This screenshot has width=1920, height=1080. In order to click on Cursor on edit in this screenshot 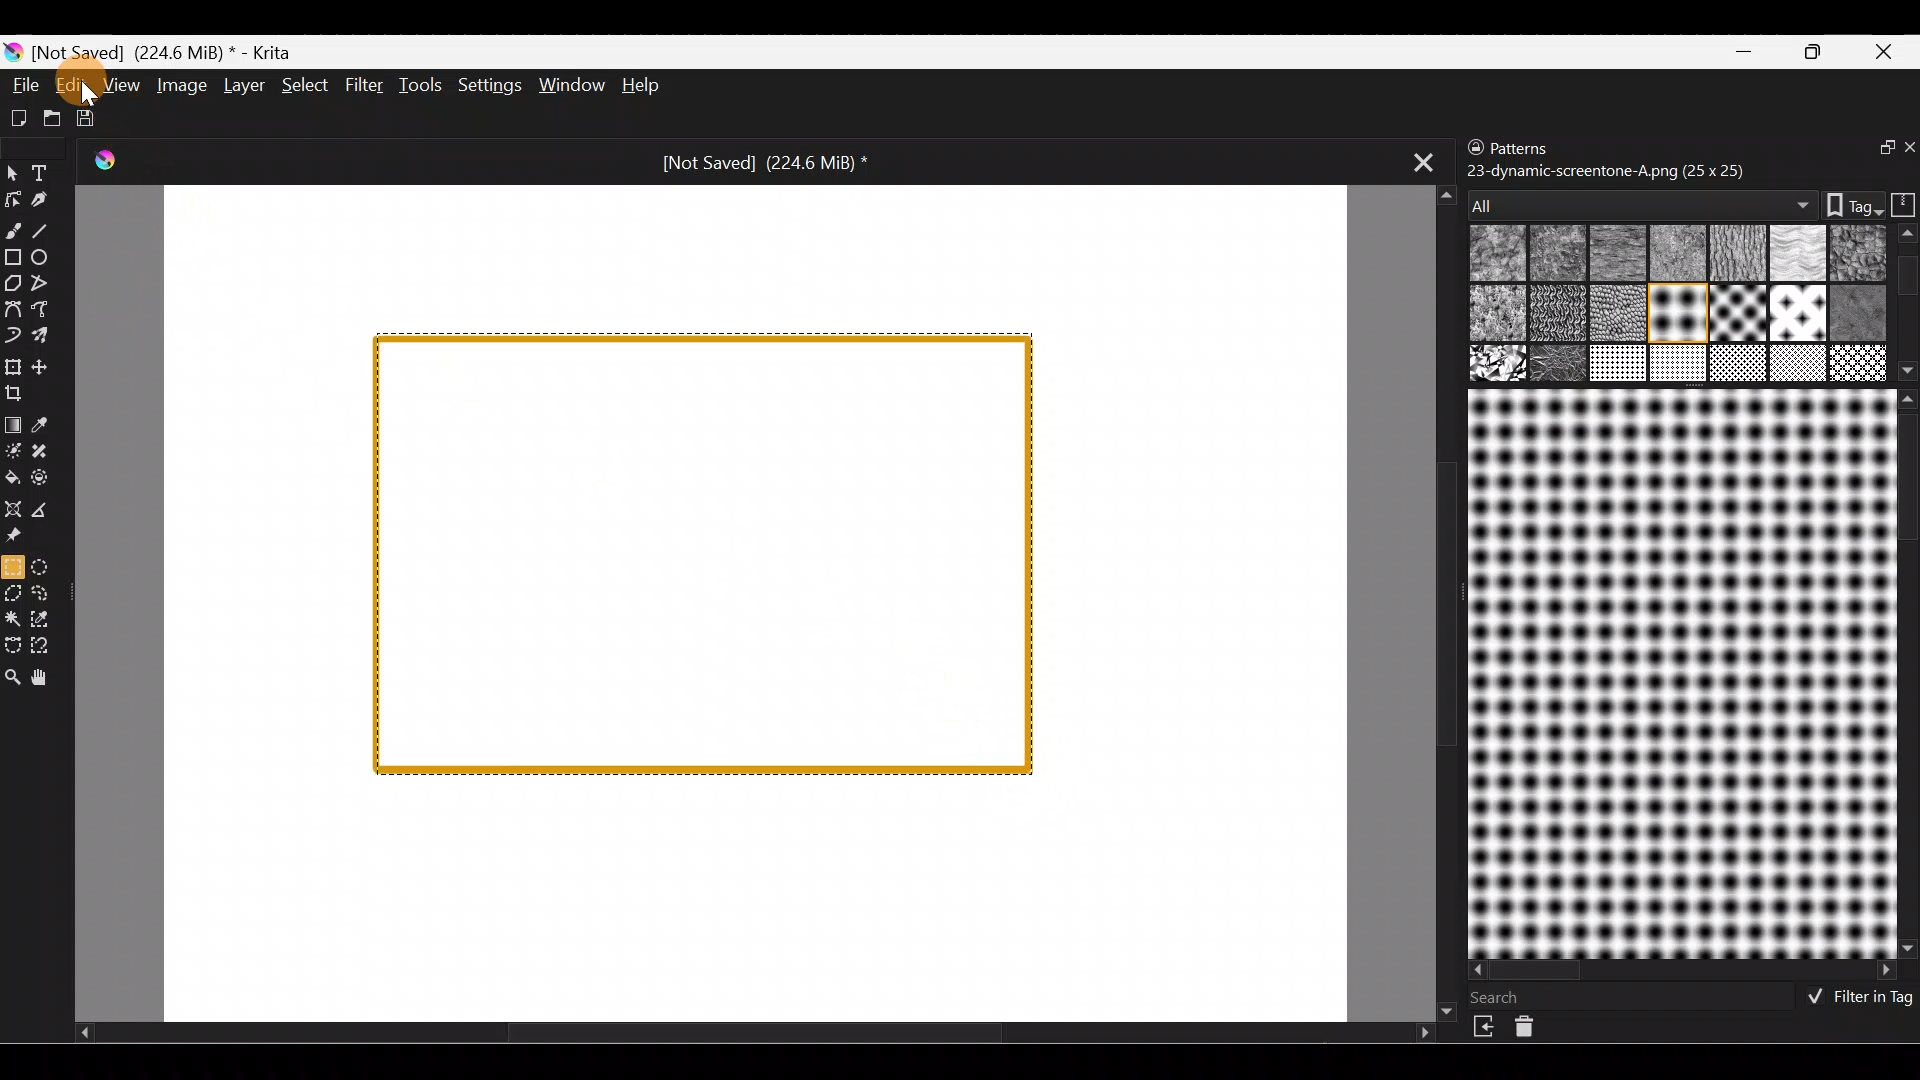, I will do `click(84, 93)`.